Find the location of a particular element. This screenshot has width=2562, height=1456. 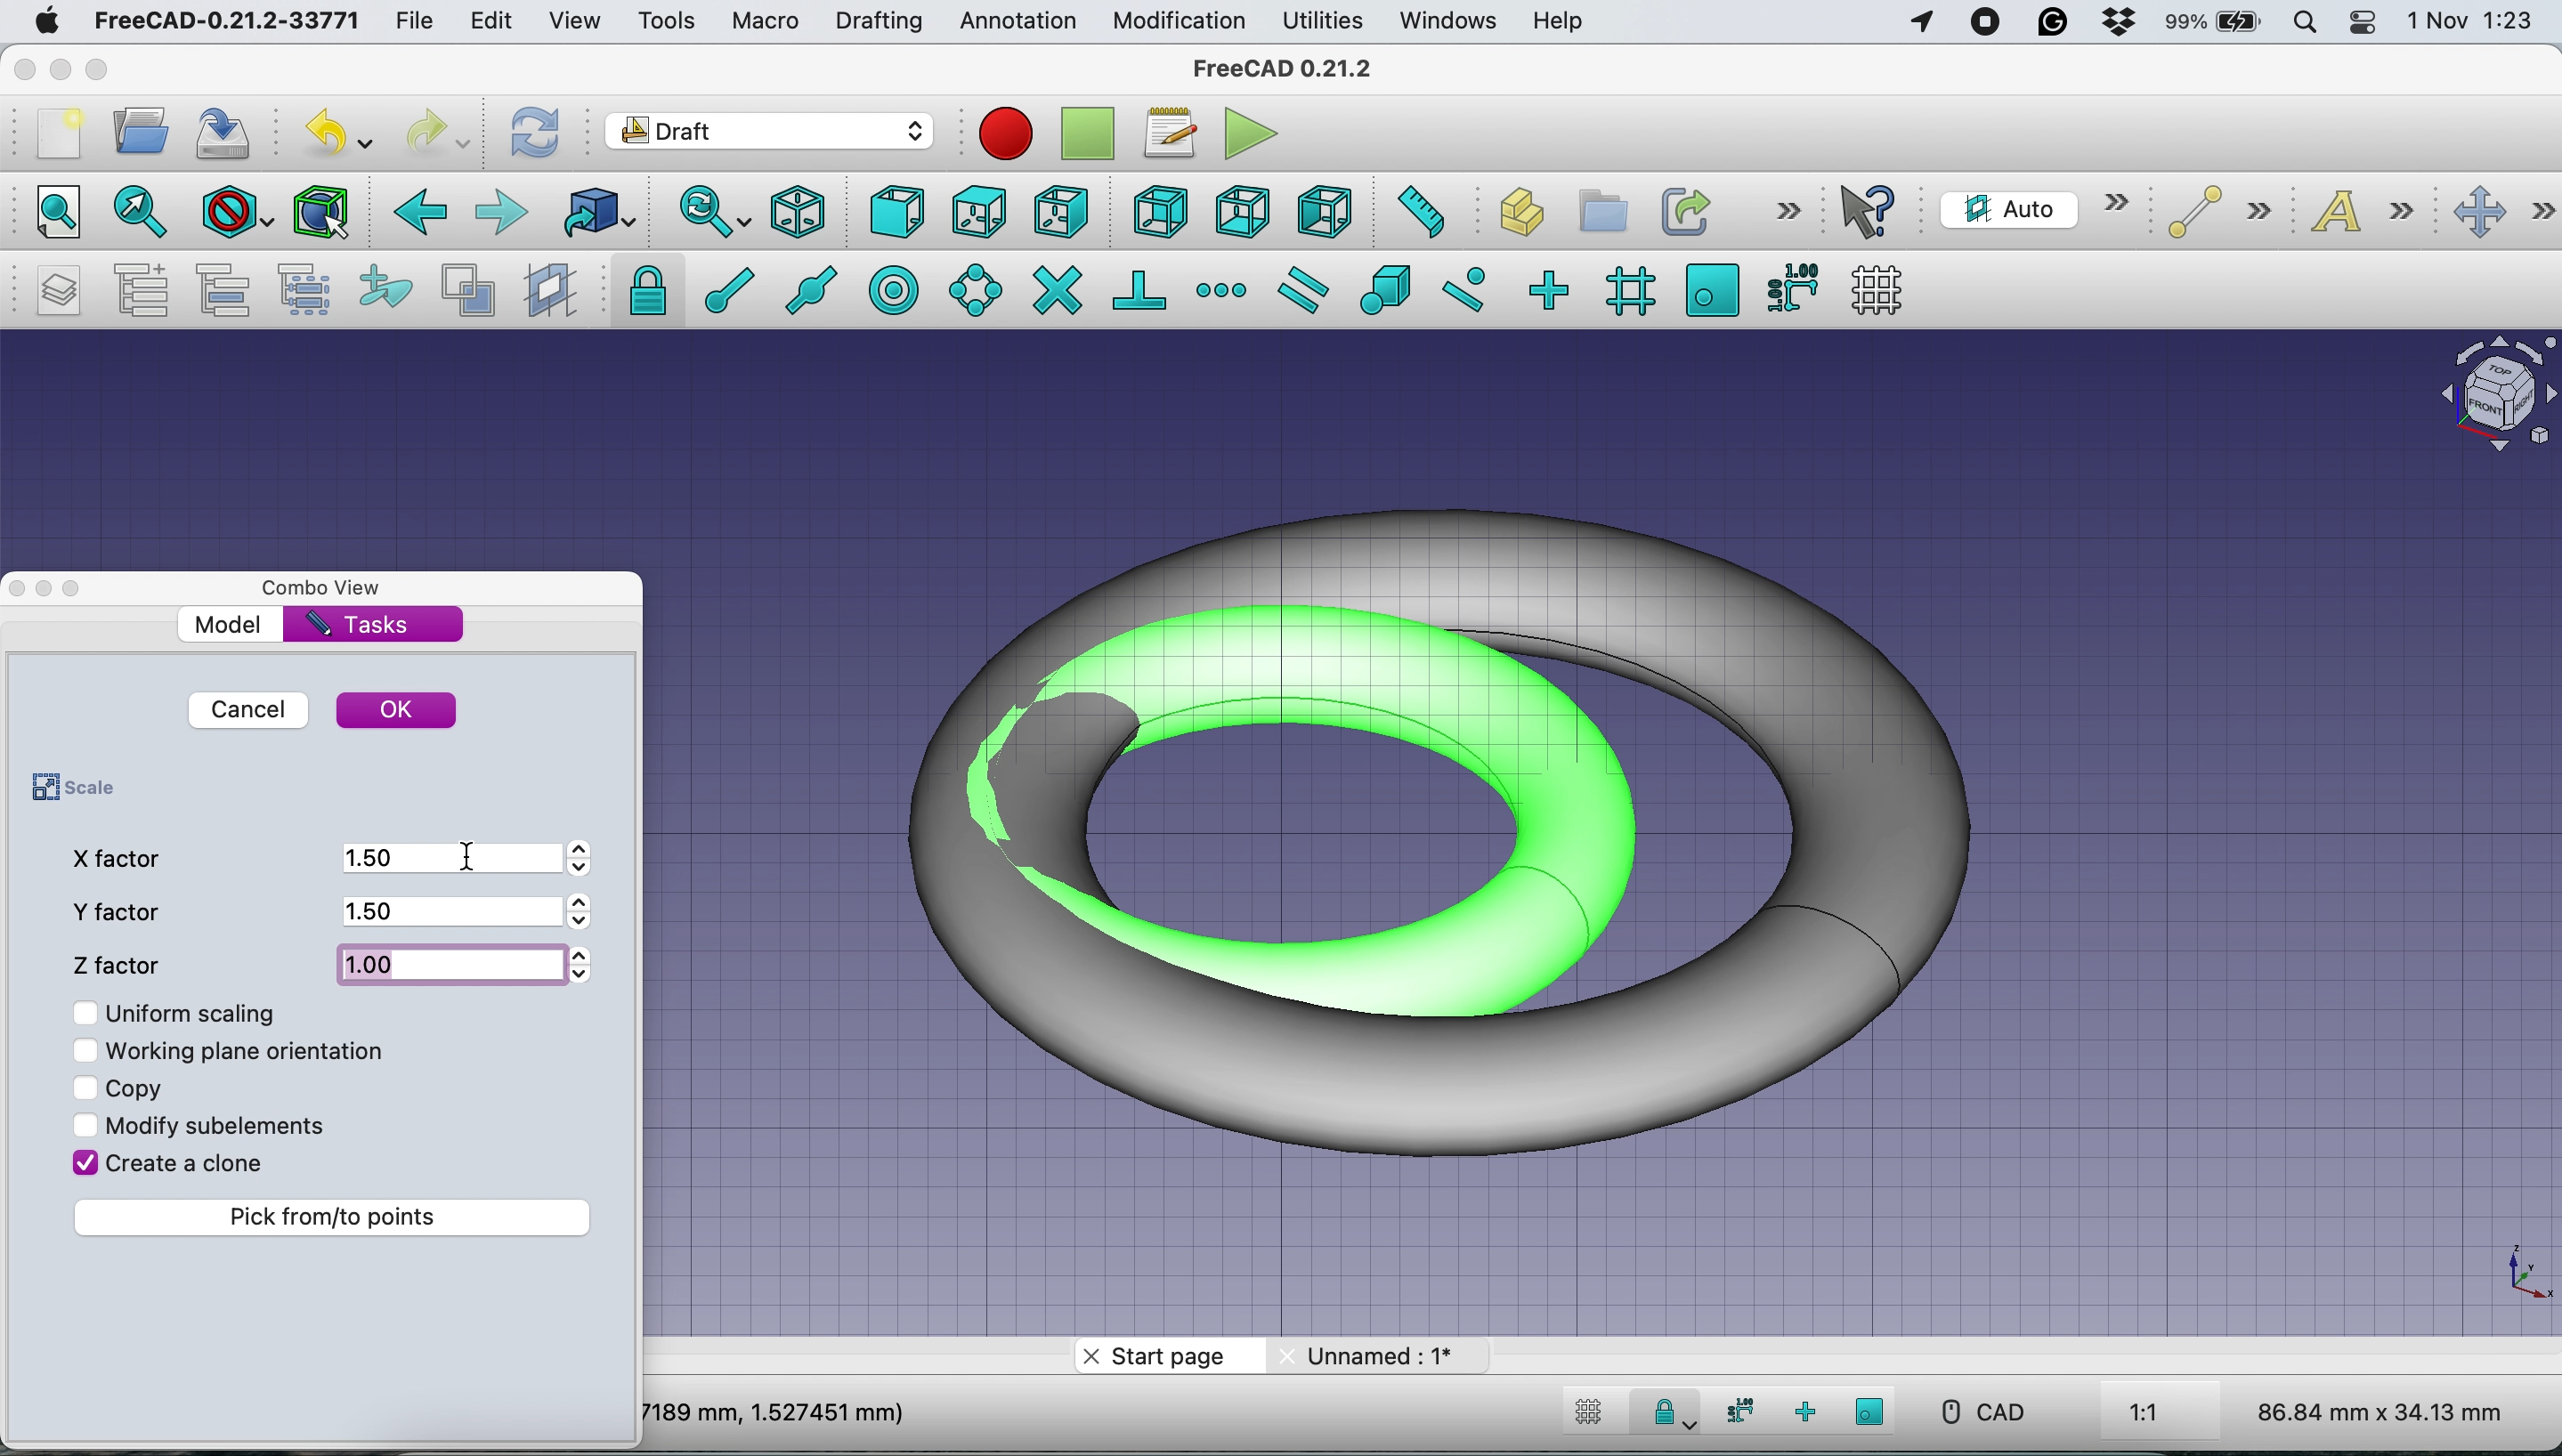

annotation is located at coordinates (1017, 22).